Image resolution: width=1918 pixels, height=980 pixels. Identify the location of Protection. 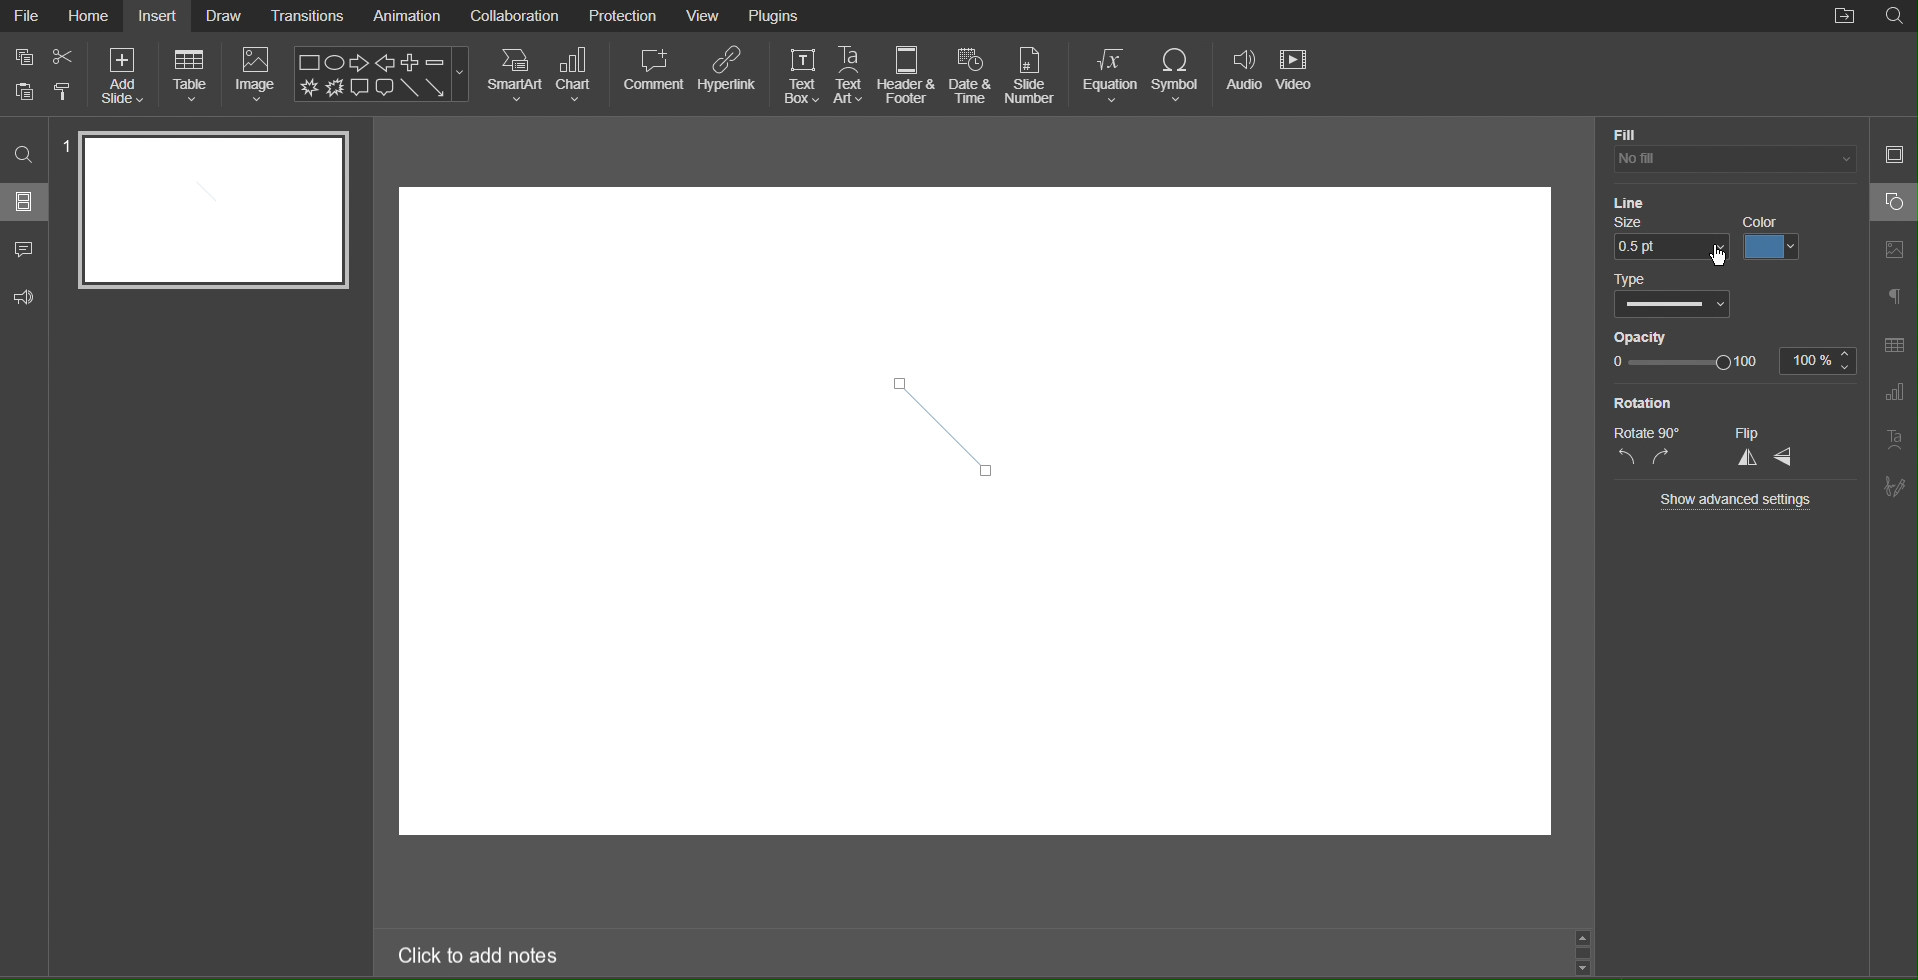
(624, 15).